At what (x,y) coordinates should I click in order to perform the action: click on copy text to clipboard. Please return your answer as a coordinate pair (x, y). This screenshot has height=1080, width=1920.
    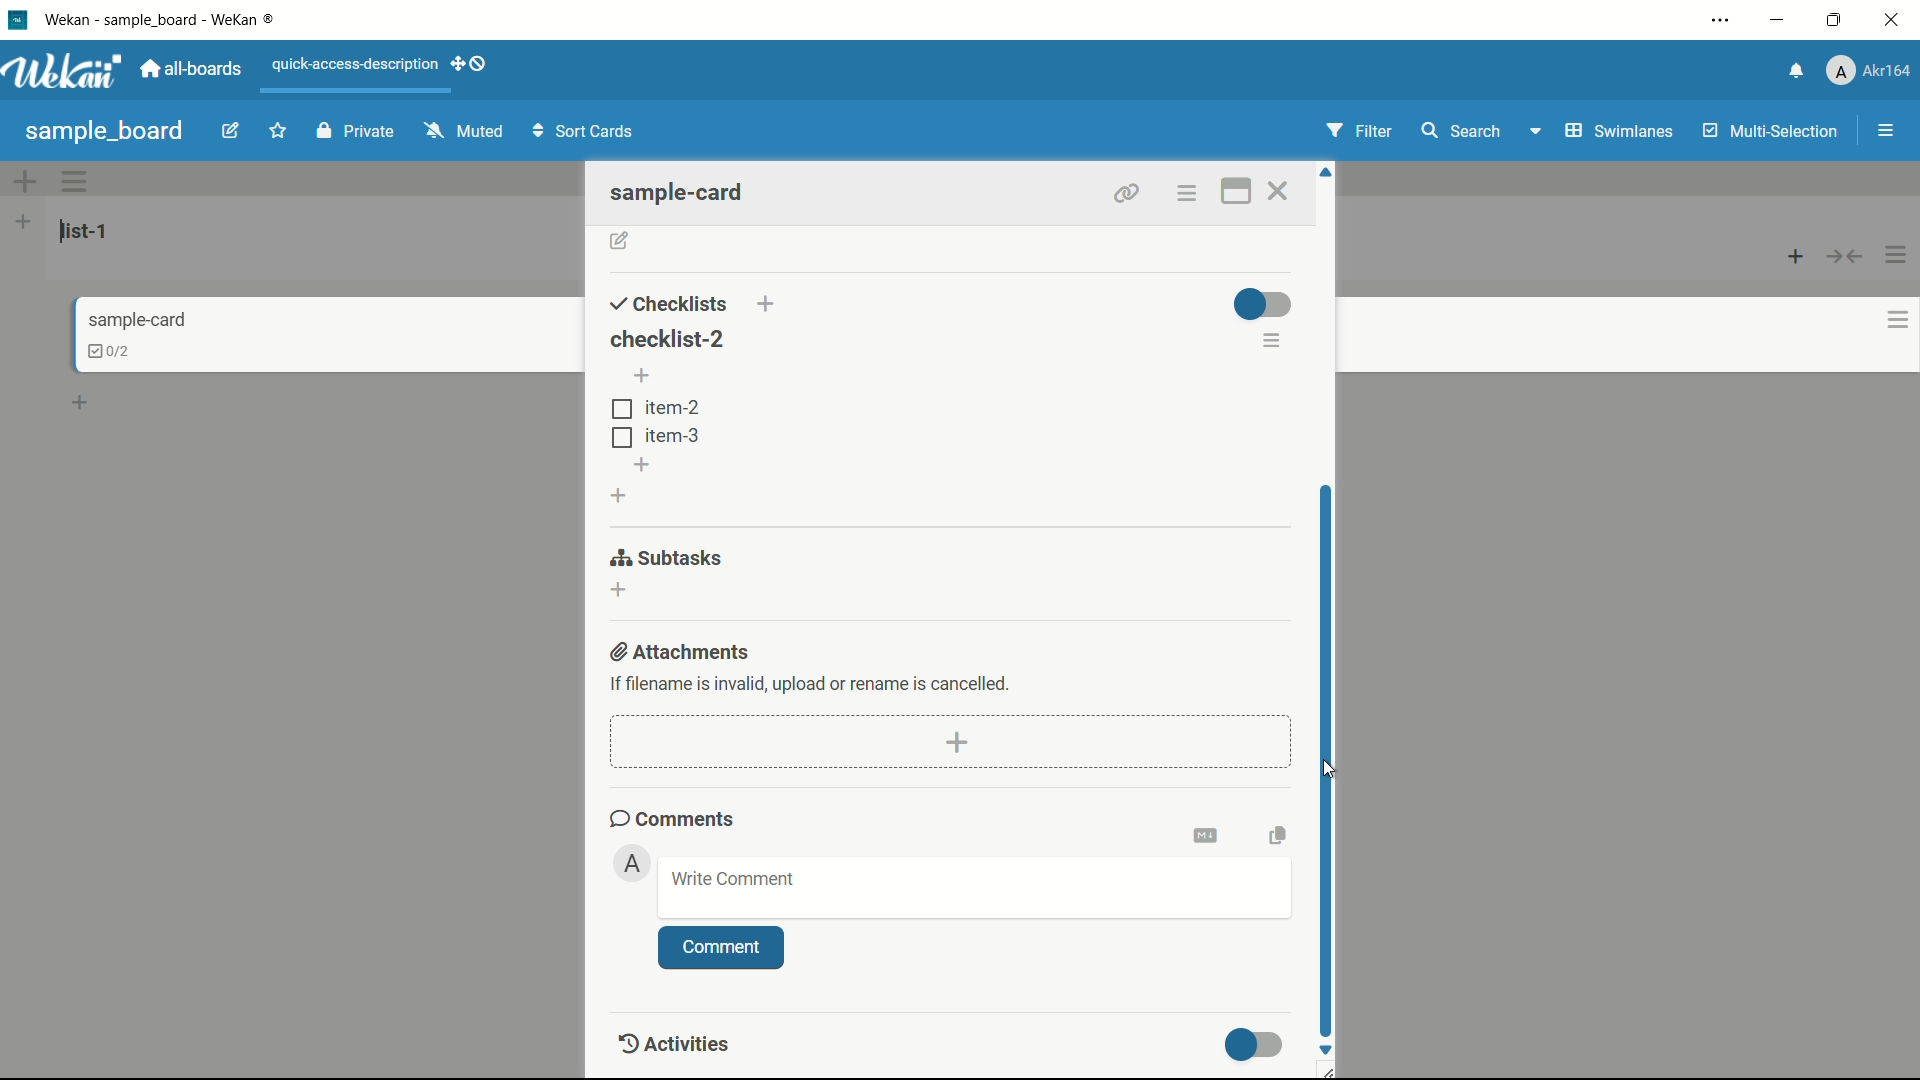
    Looking at the image, I should click on (1276, 834).